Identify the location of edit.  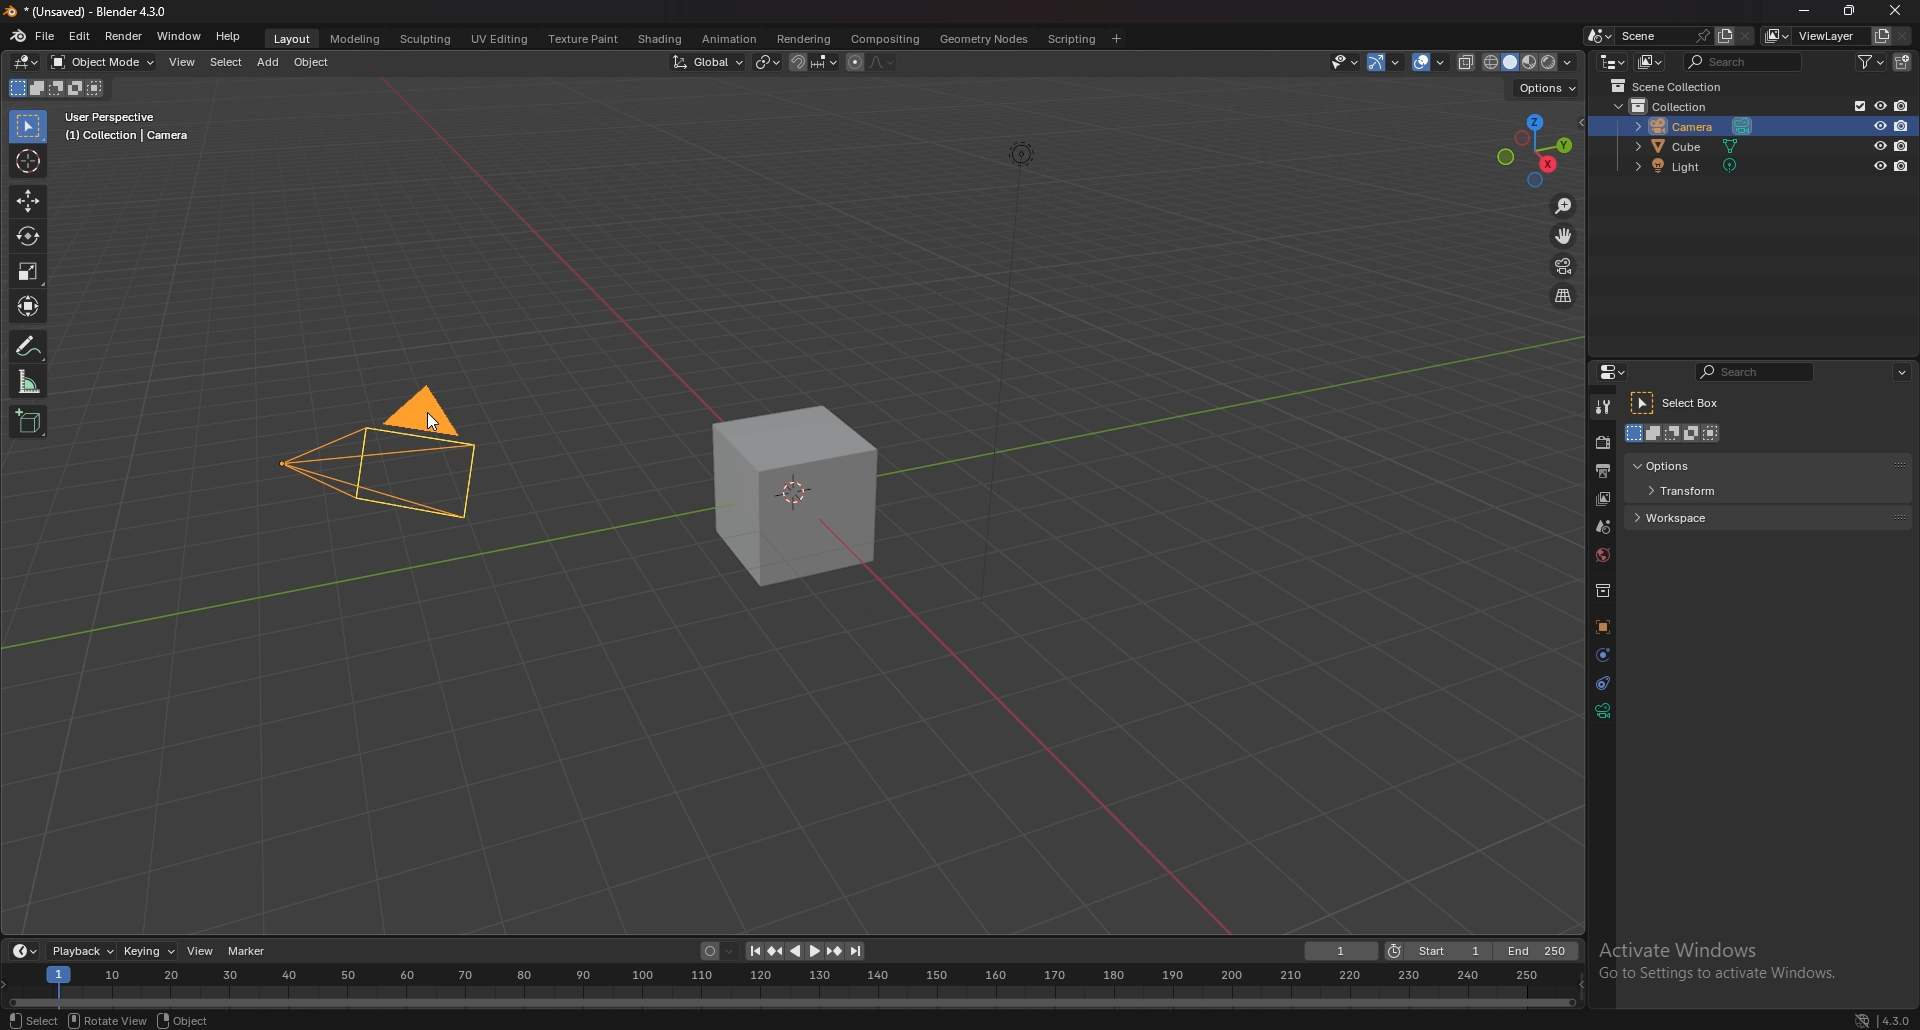
(81, 35).